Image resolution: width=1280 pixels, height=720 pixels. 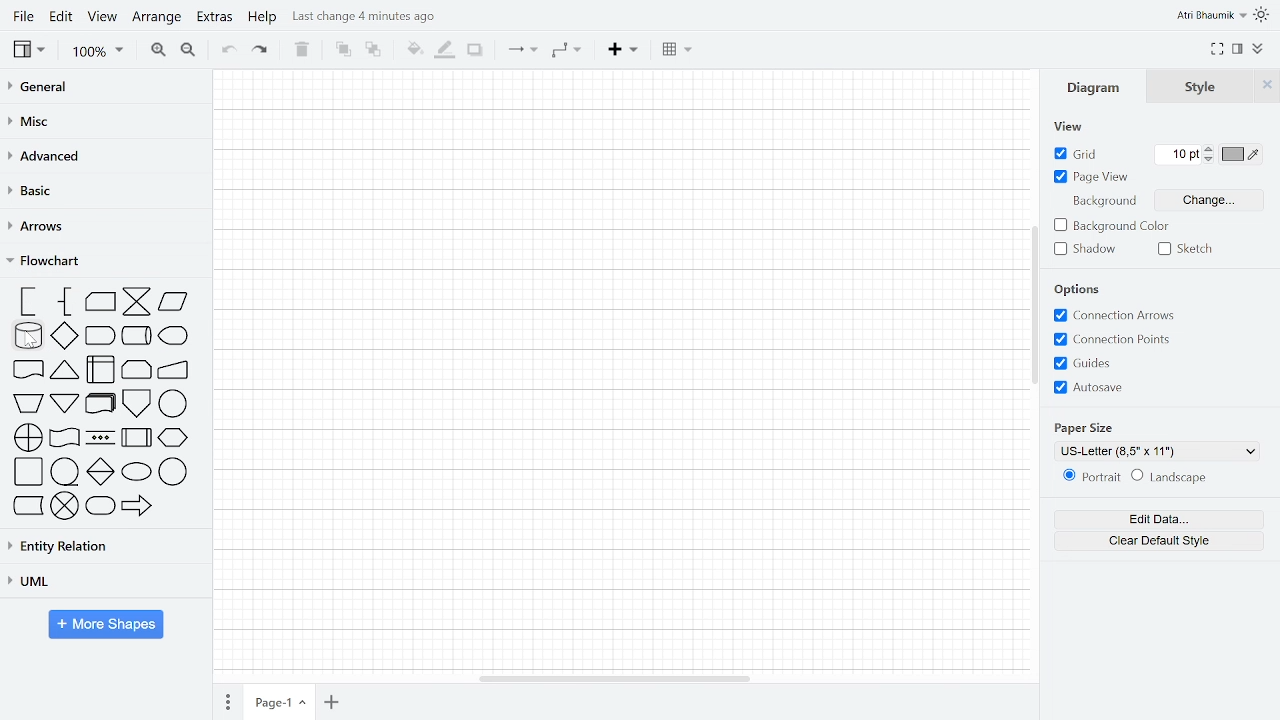 I want to click on Entity relation, so click(x=101, y=545).